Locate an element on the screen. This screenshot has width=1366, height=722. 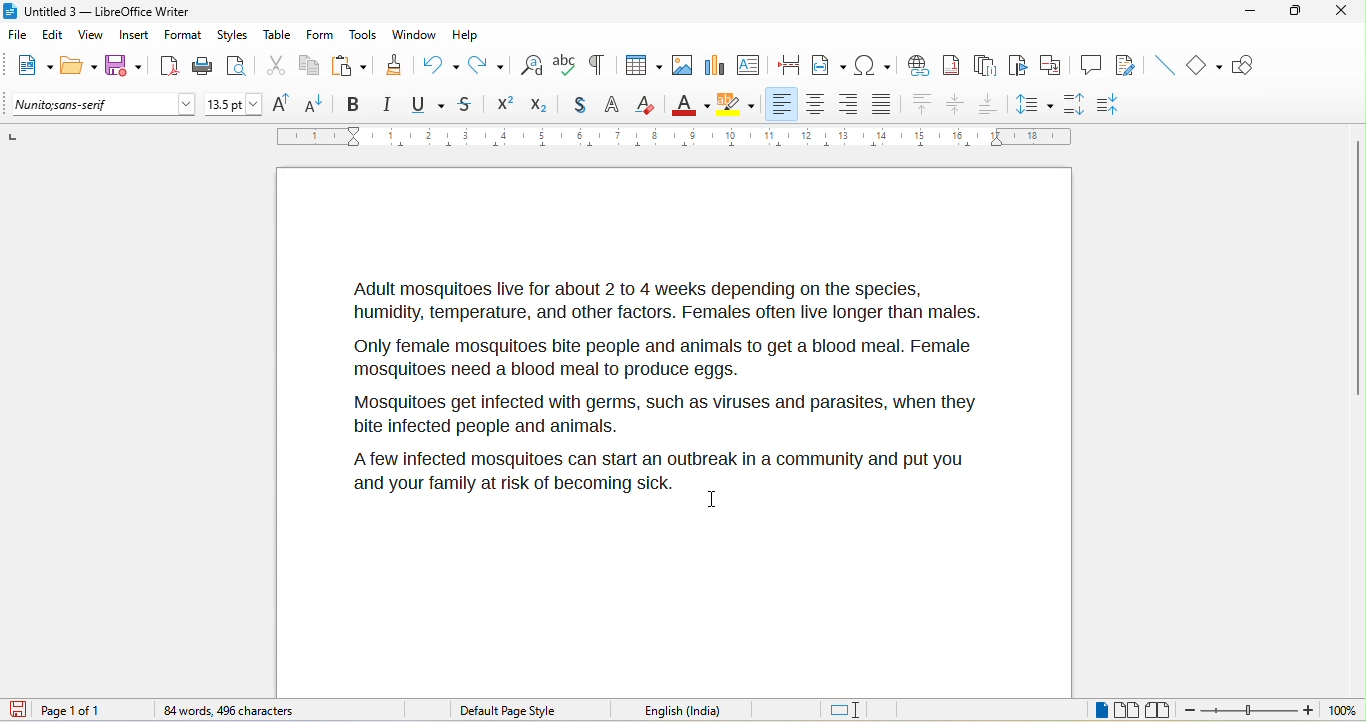
center is located at coordinates (957, 105).